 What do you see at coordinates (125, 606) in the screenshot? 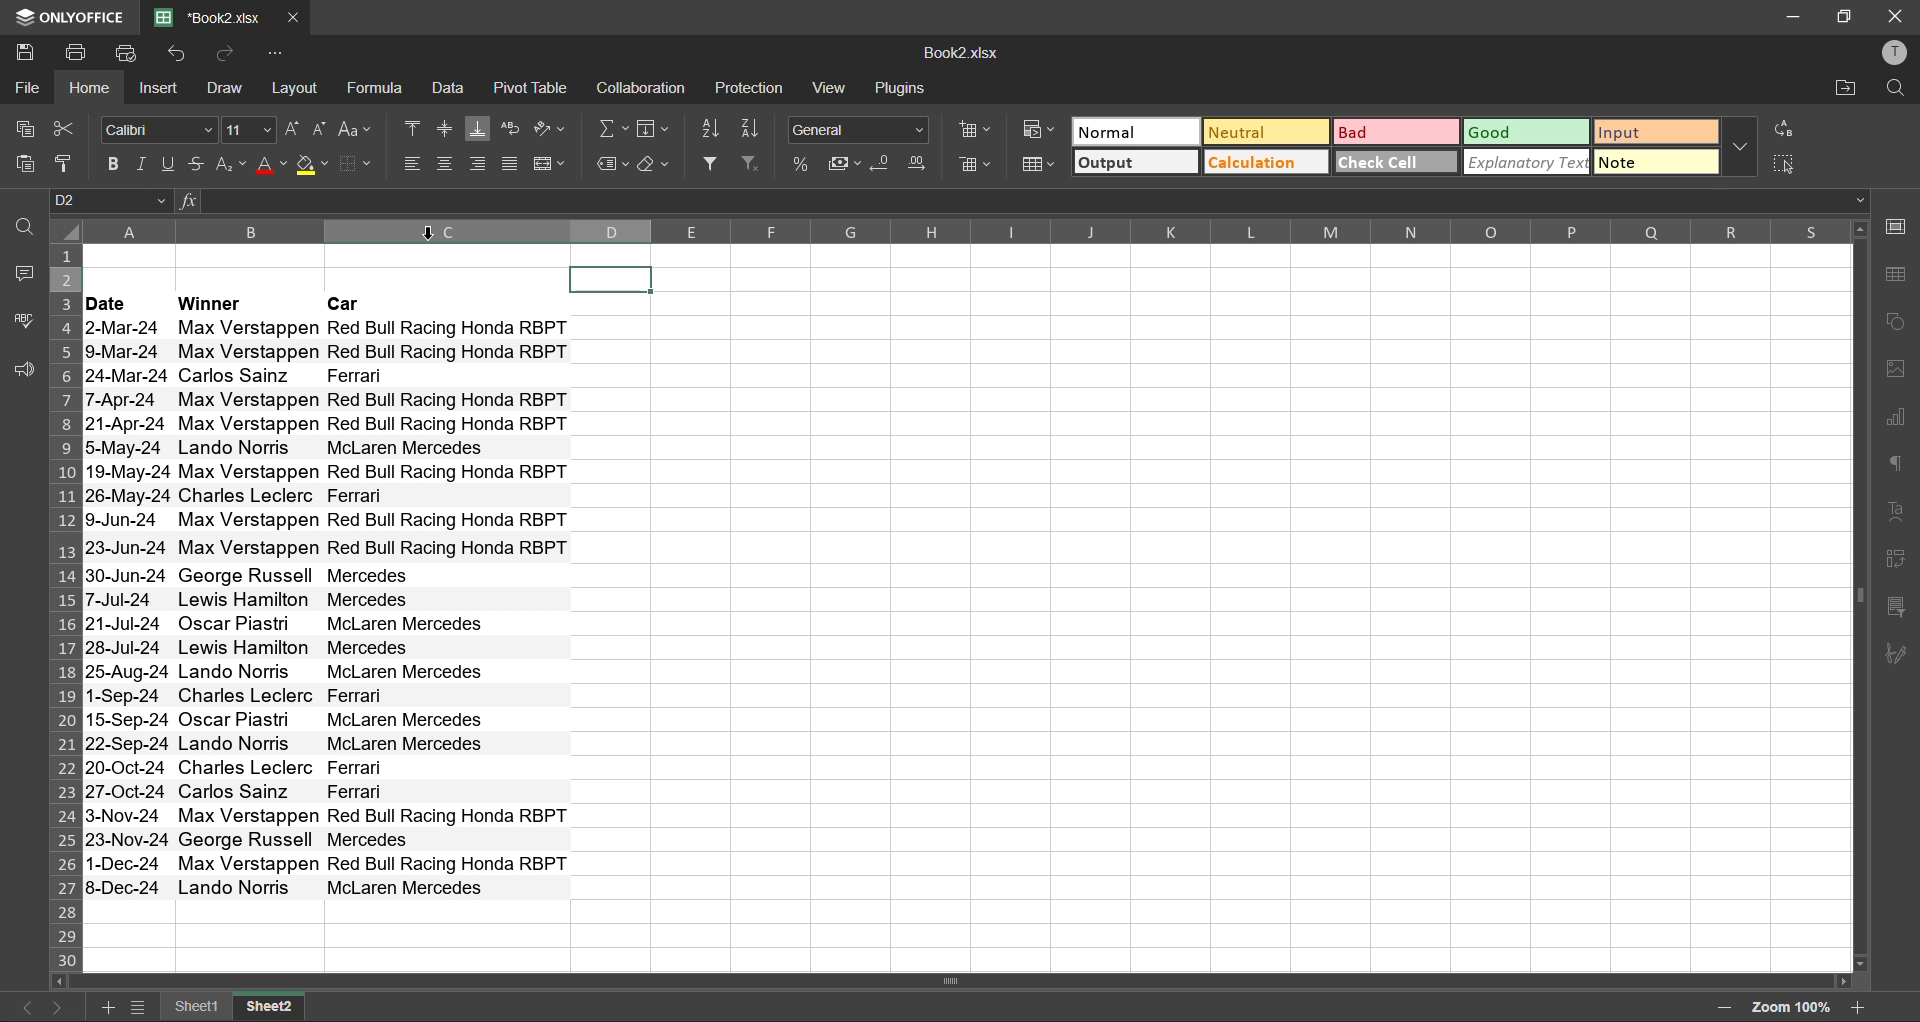
I see `2-Mar-24
9-Mar-24
24-Mar-24
7-Apr-24
21-Apr-24
5-May-24
19-May-24
26-May-24
9-Jun-24
23-Jun-24
30-Jun-24
7-Jul-24
21-Jul-24
28-Jul-24
25-Aug-24
1-Sep-24
15-Sep-24
22-Sep-24
20-Oct-24
27-Oct-24
3-Nov-24
23-Nov-24
1-Dec-24
8.Dec-24` at bounding box center [125, 606].